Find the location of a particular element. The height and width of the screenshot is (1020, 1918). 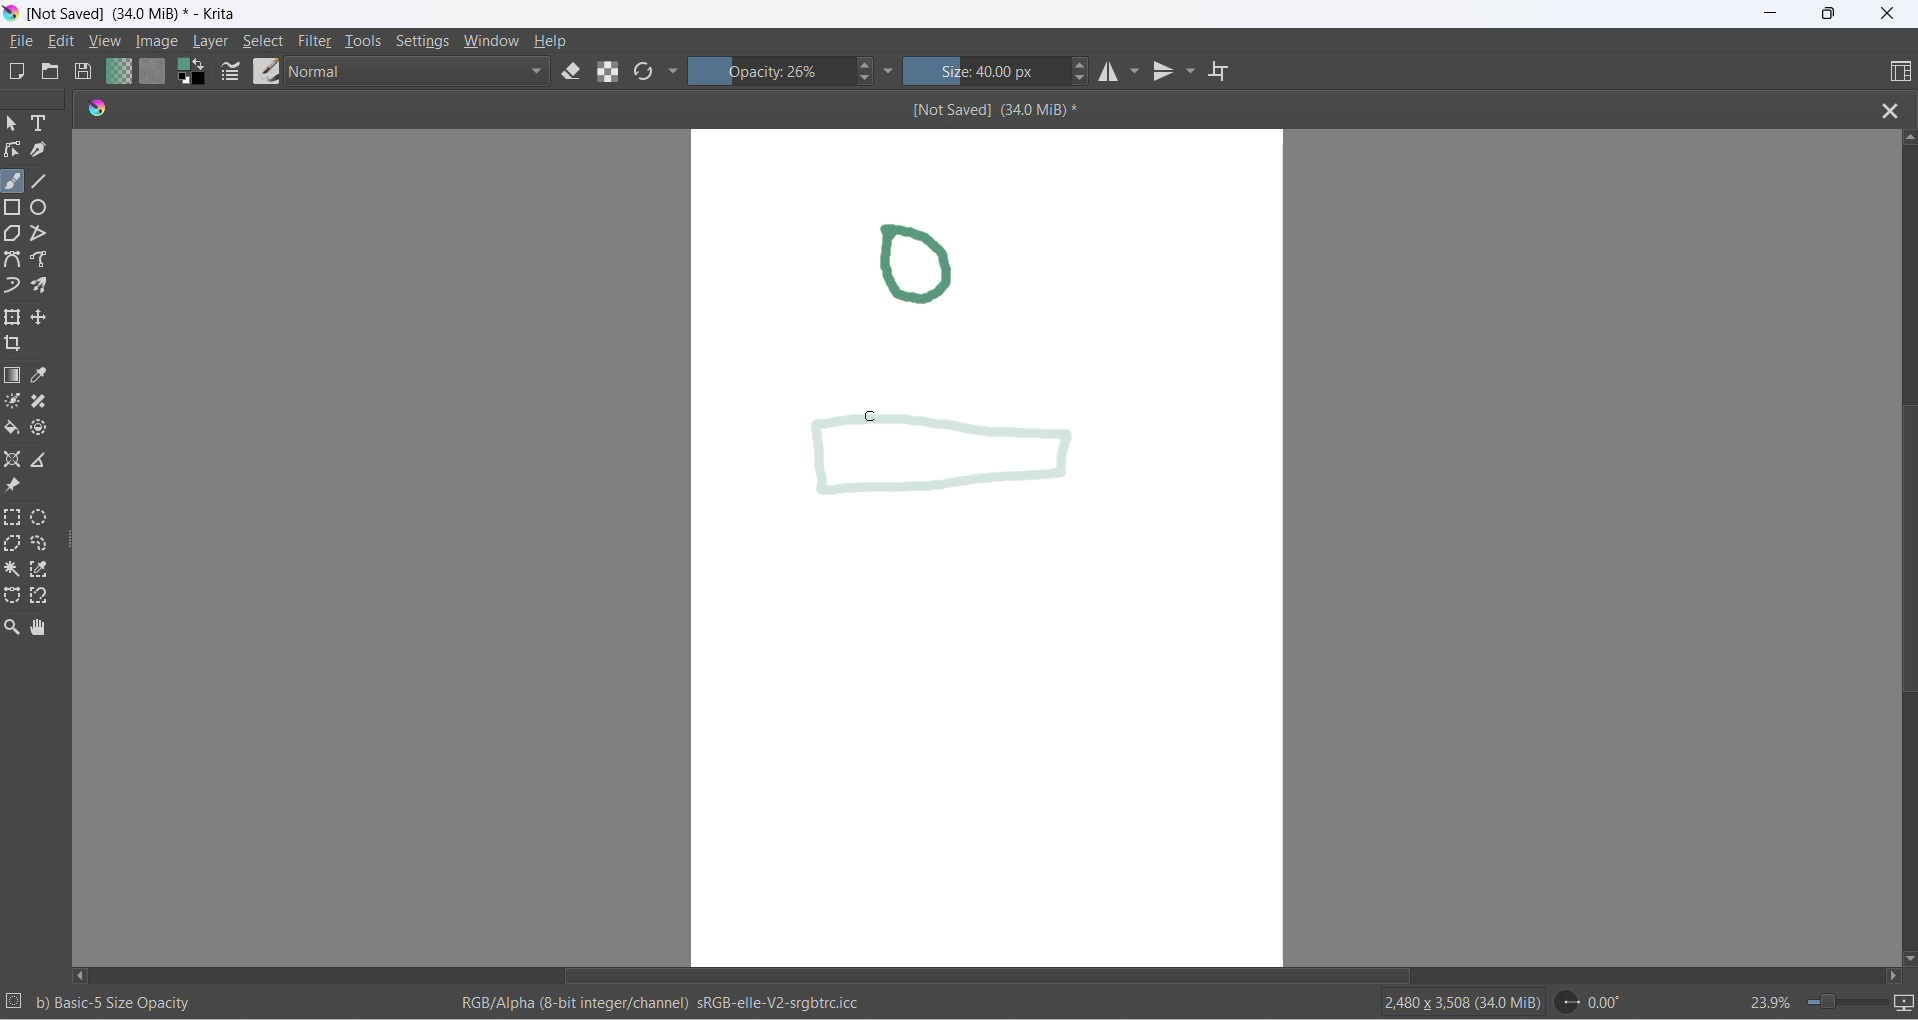

view is located at coordinates (107, 41).